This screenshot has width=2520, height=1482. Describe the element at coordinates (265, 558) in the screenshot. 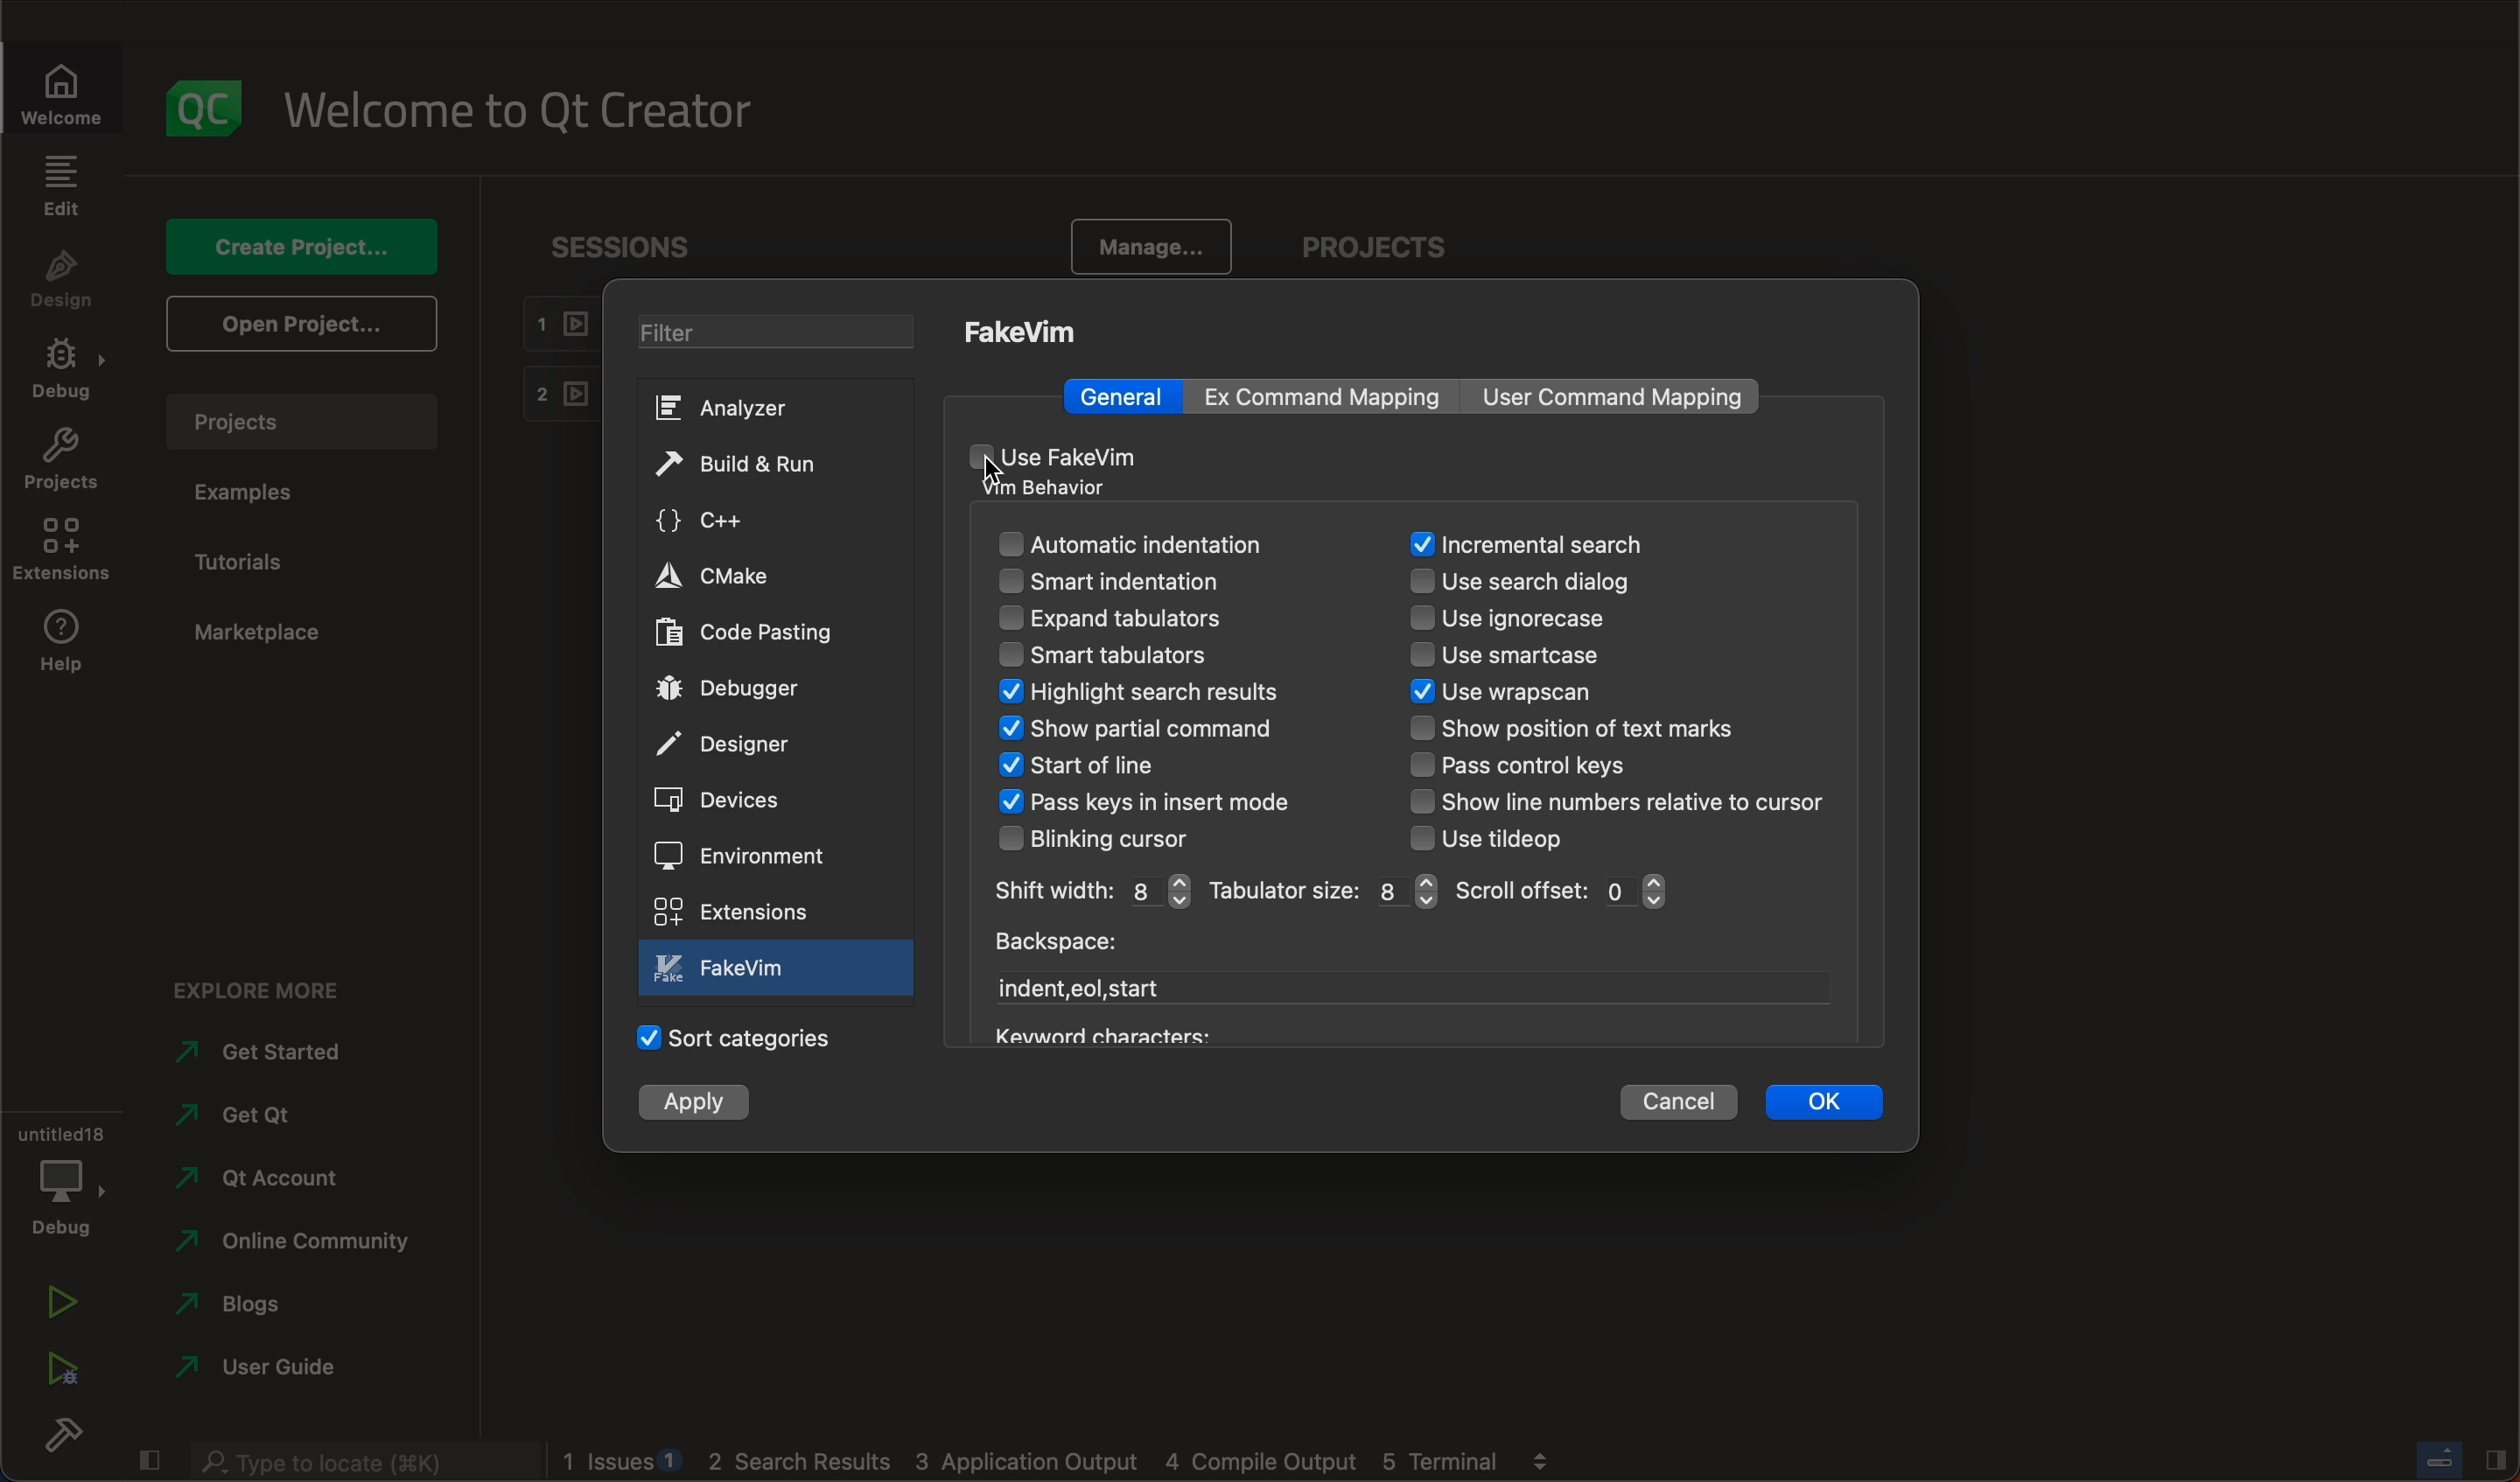

I see `tutorials` at that location.